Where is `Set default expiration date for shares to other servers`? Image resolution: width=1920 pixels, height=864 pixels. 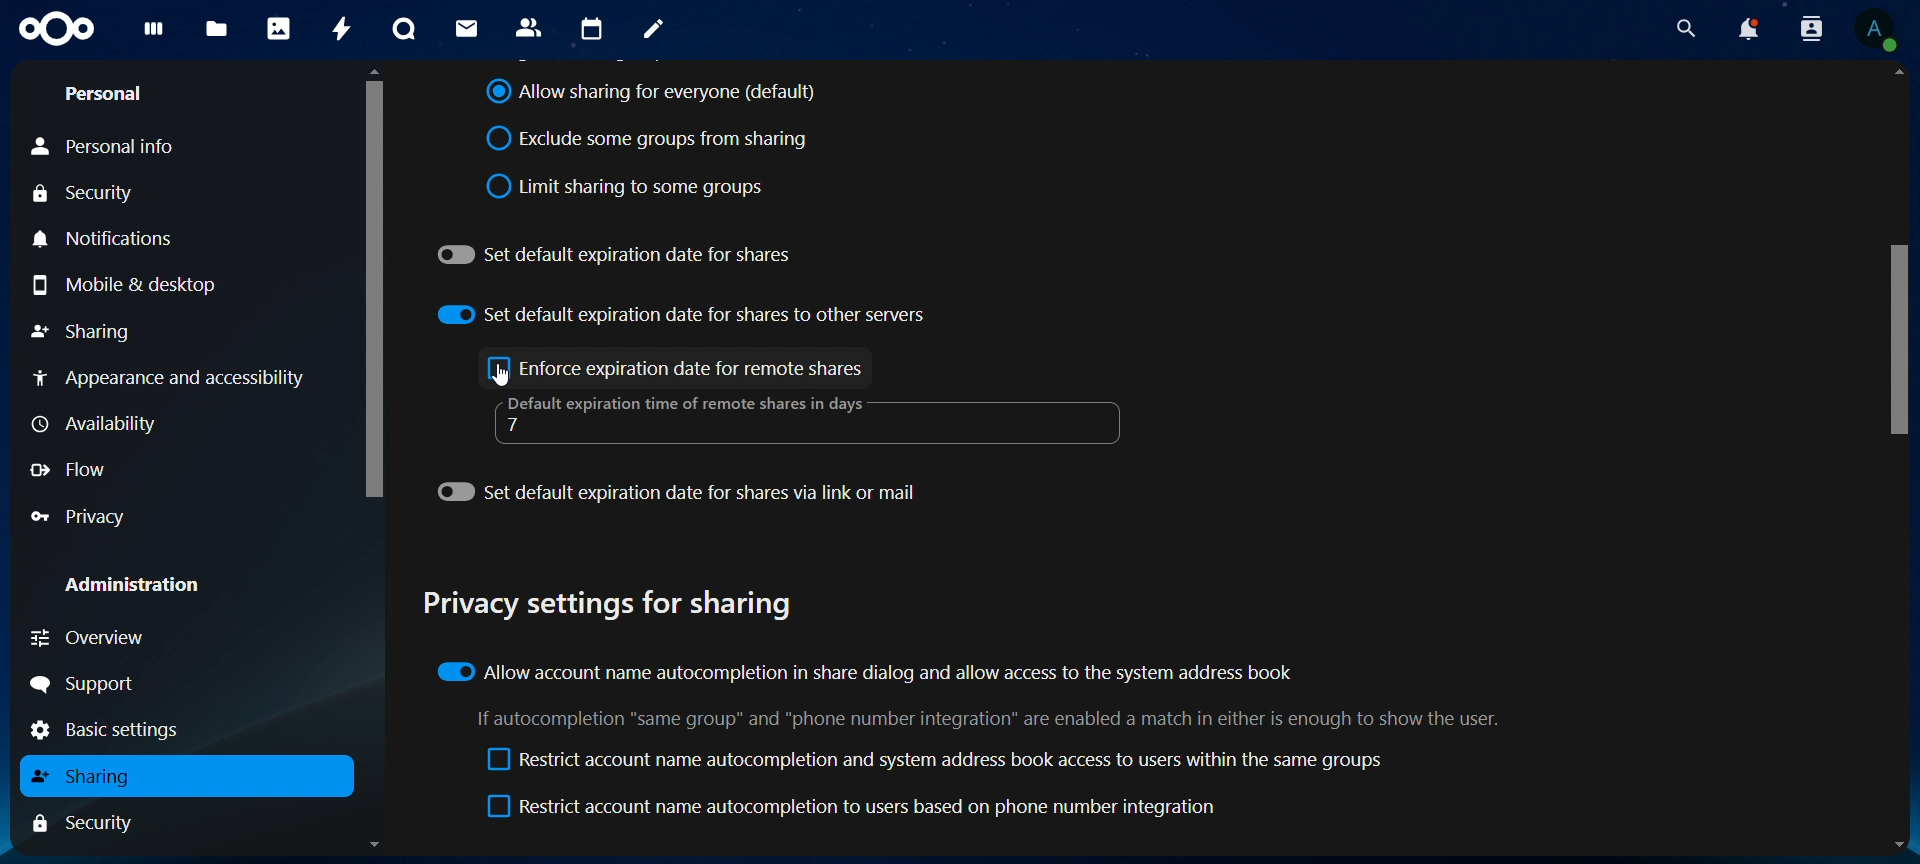 Set default expiration date for shares to other servers is located at coordinates (682, 314).